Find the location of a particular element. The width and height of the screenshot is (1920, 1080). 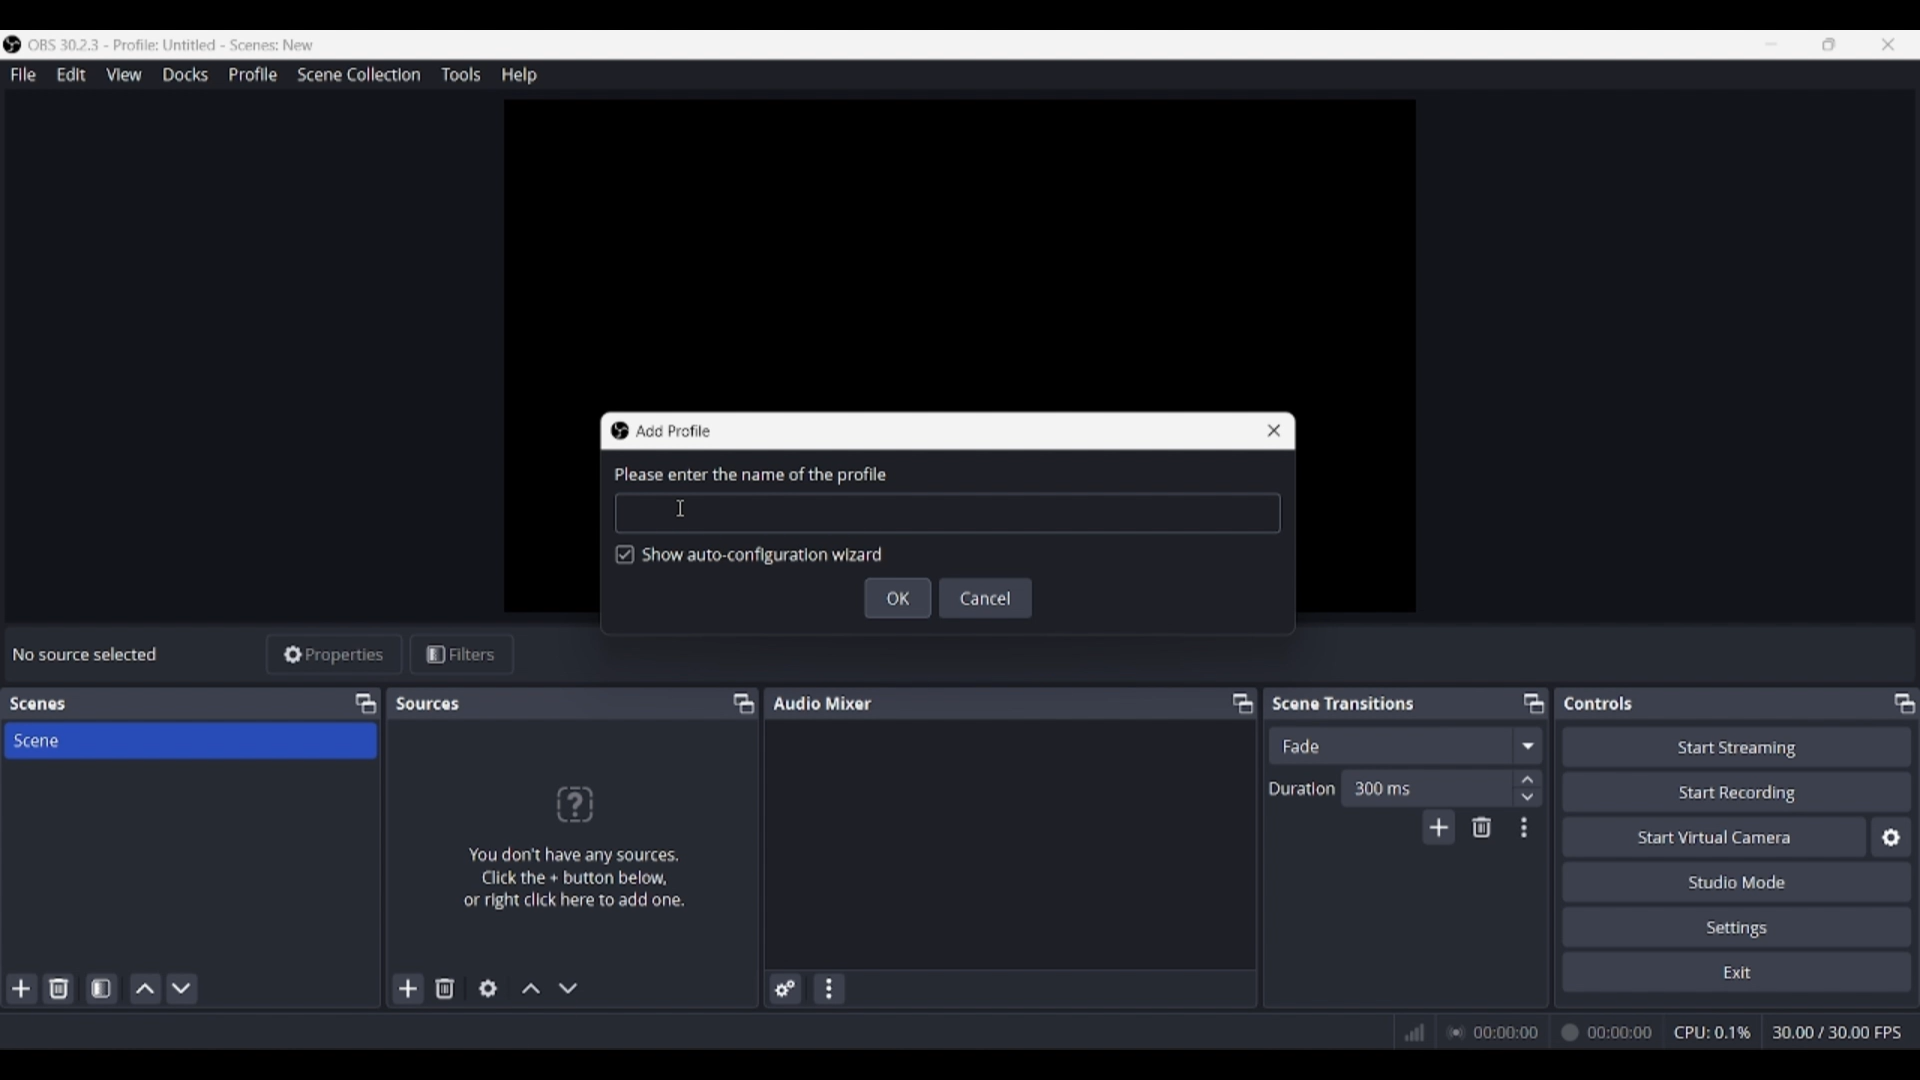

Move source down is located at coordinates (568, 988).